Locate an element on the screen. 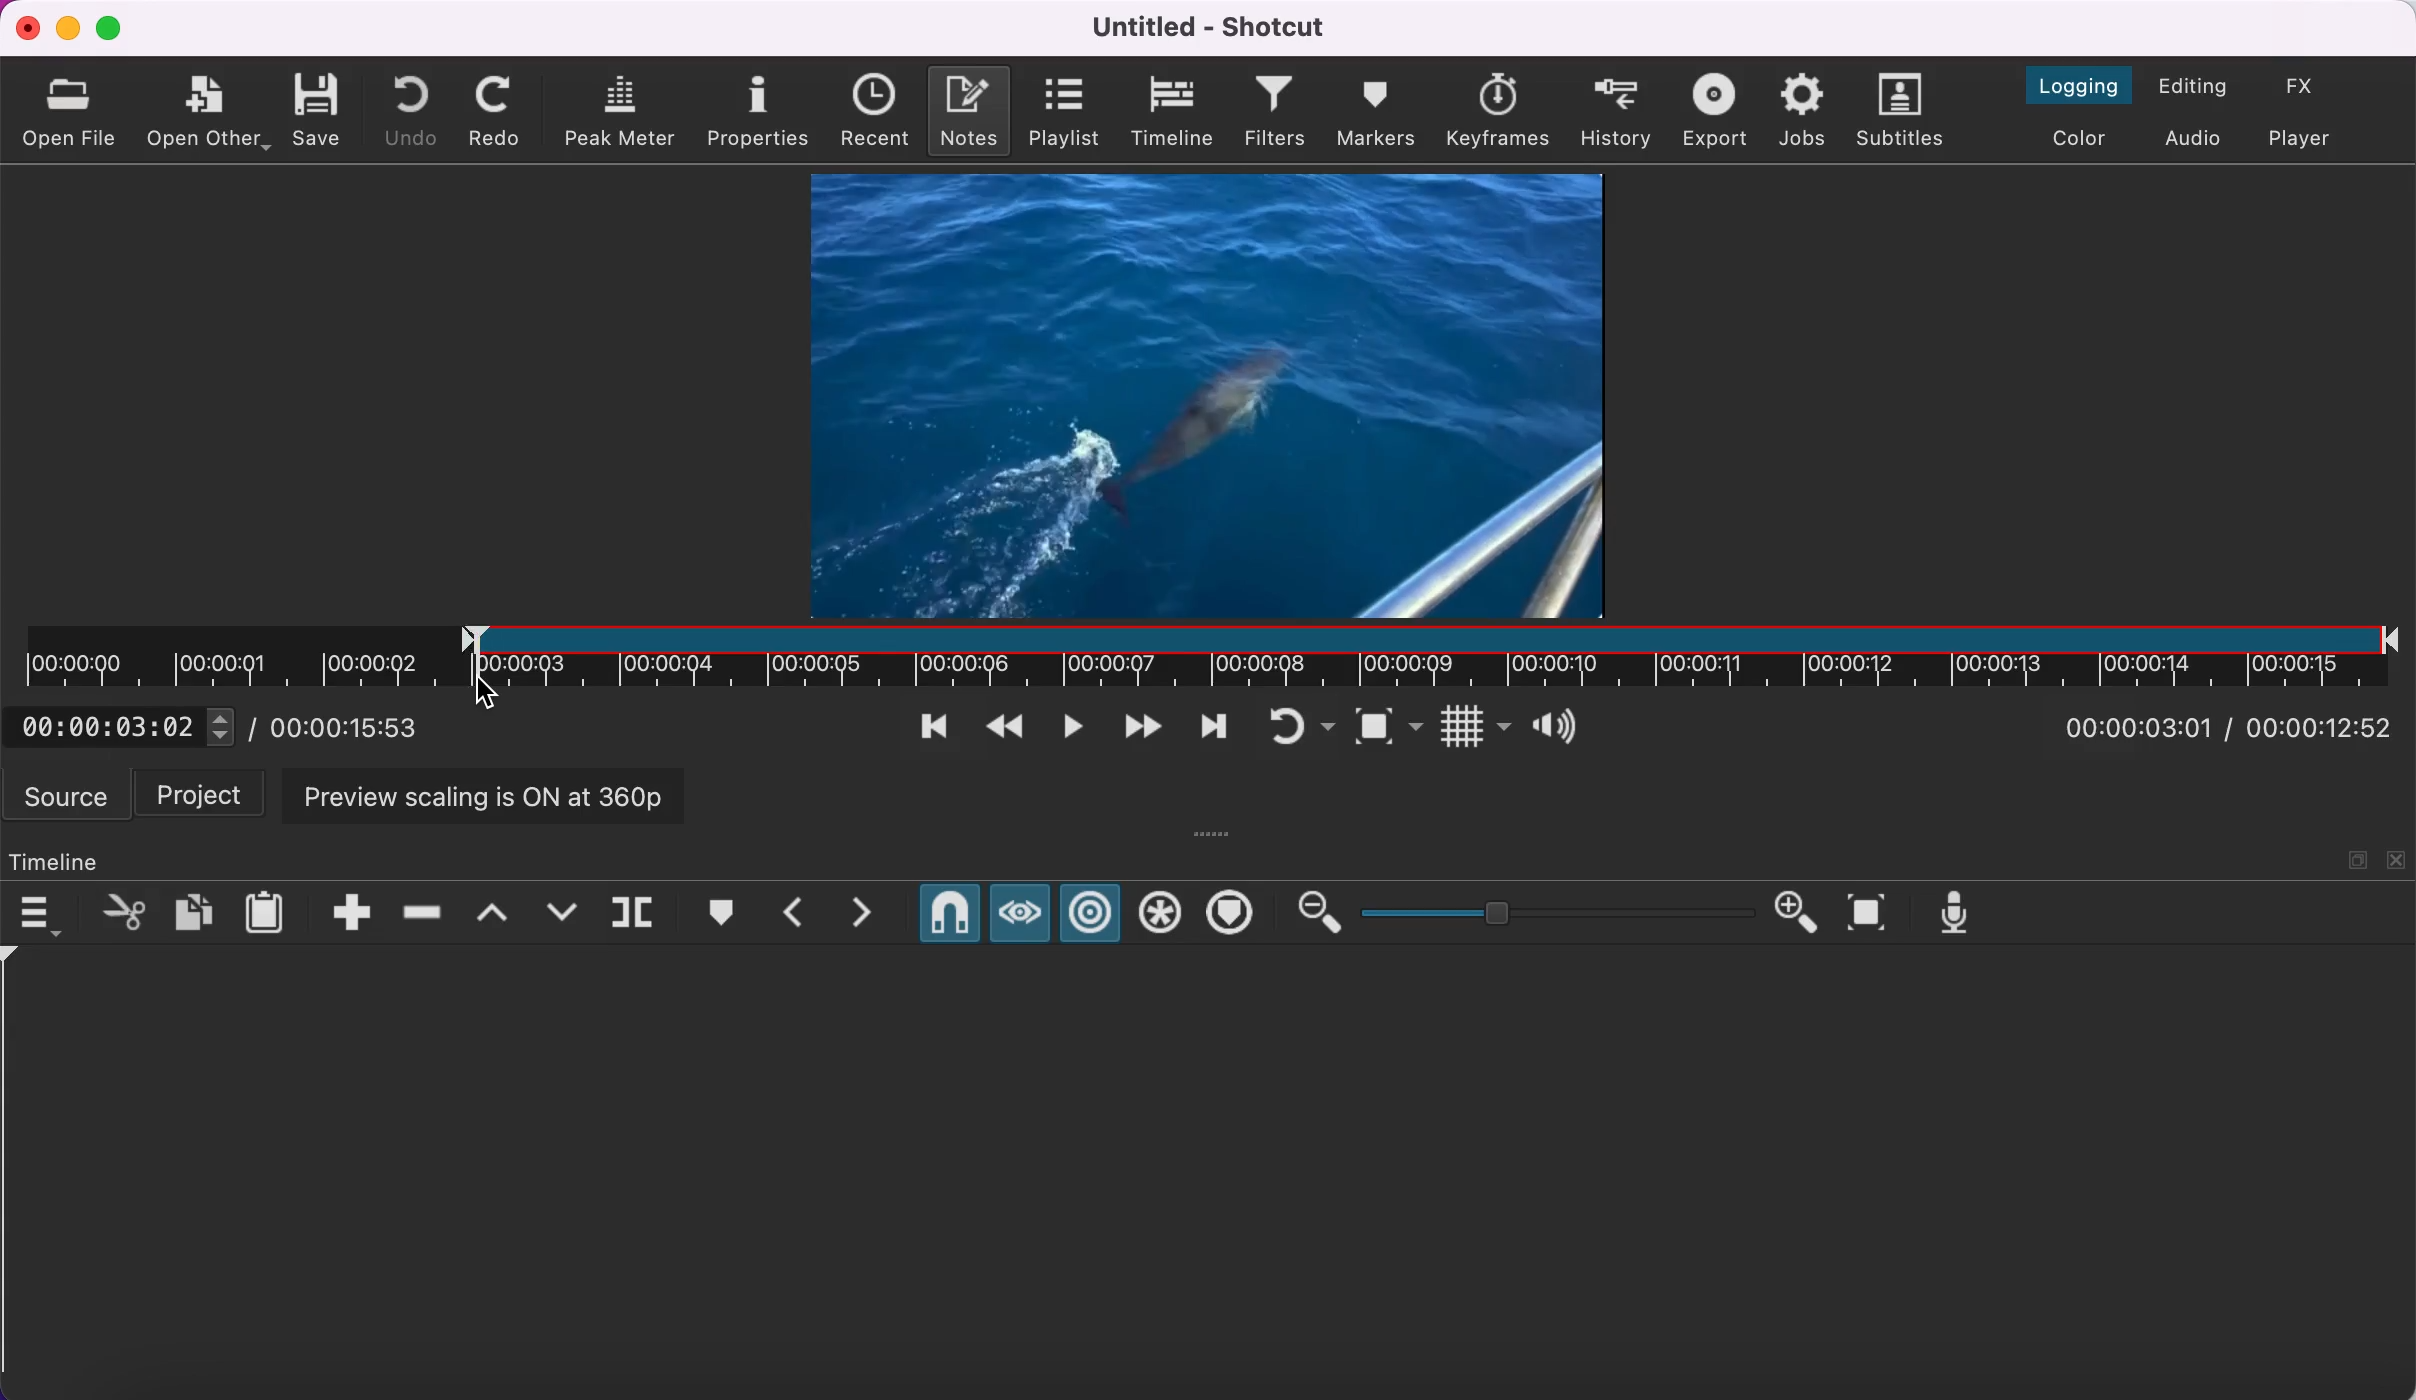  markers is located at coordinates (1376, 113).